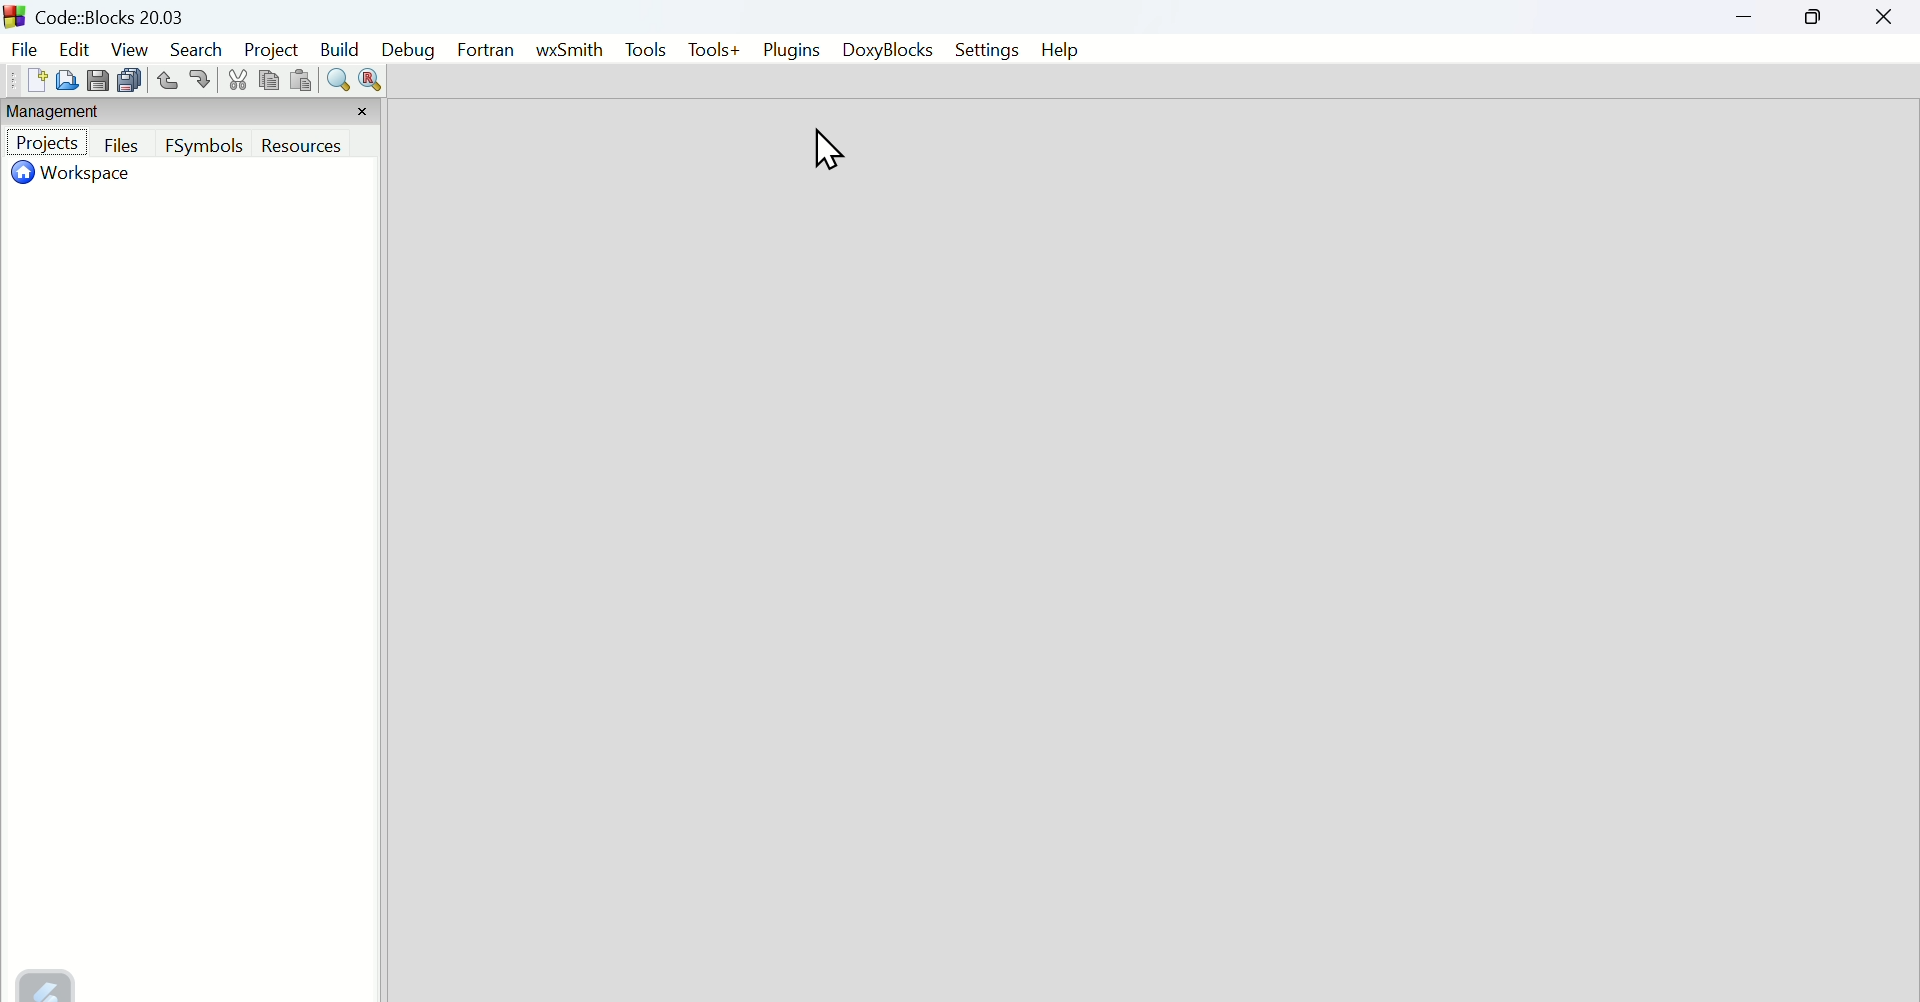 This screenshot has width=1920, height=1002. I want to click on Management, so click(53, 110).